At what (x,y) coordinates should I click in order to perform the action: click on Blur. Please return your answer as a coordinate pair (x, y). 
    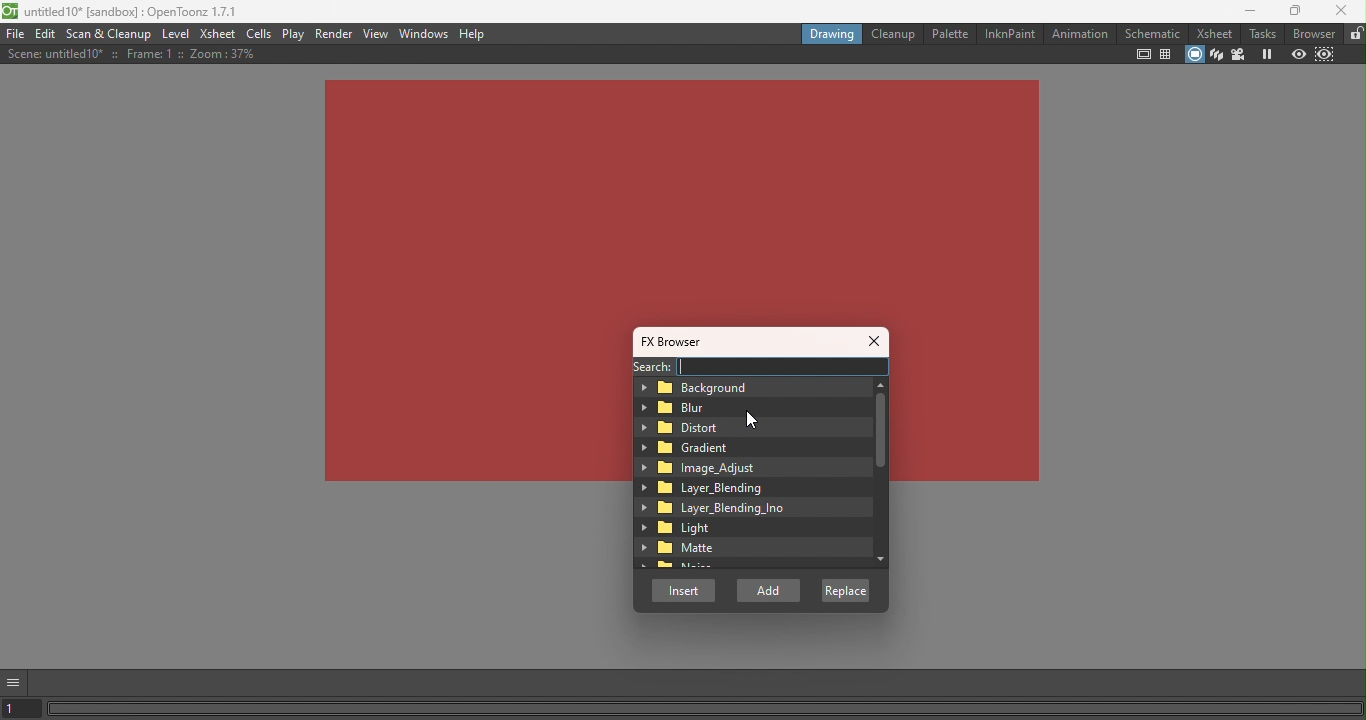
    Looking at the image, I should click on (686, 408).